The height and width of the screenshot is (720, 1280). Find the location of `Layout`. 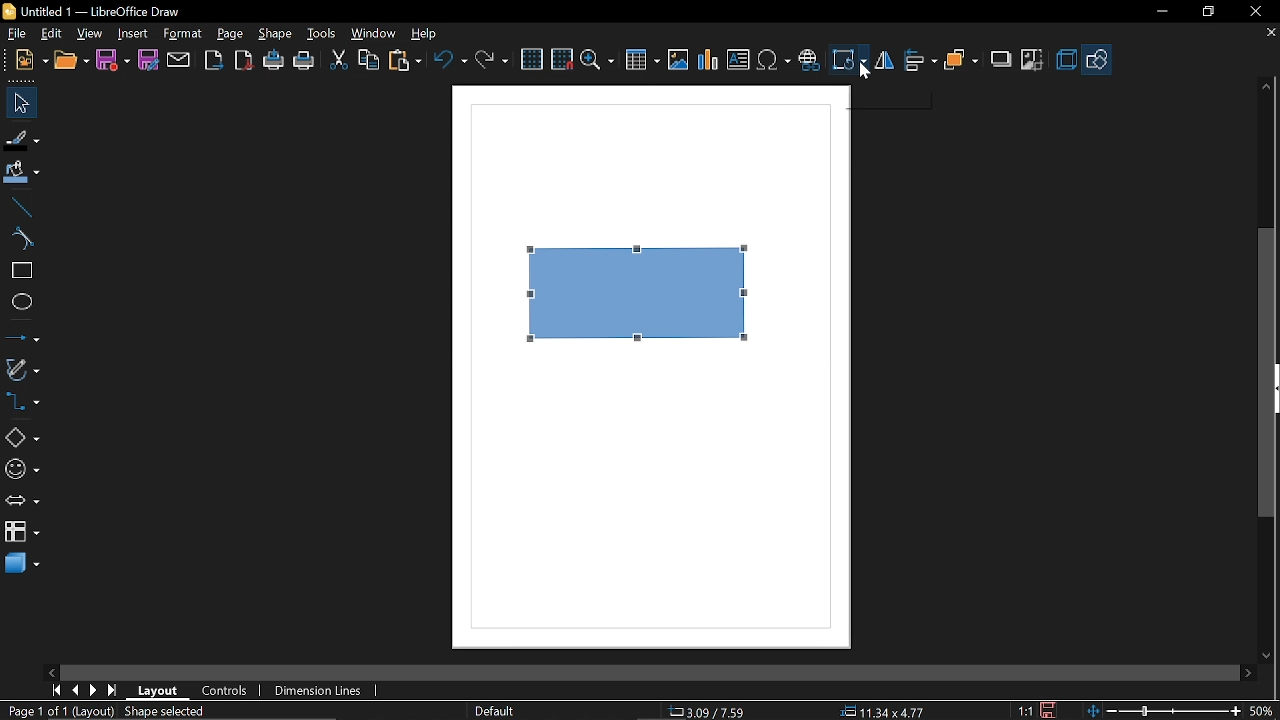

Layout is located at coordinates (158, 691).